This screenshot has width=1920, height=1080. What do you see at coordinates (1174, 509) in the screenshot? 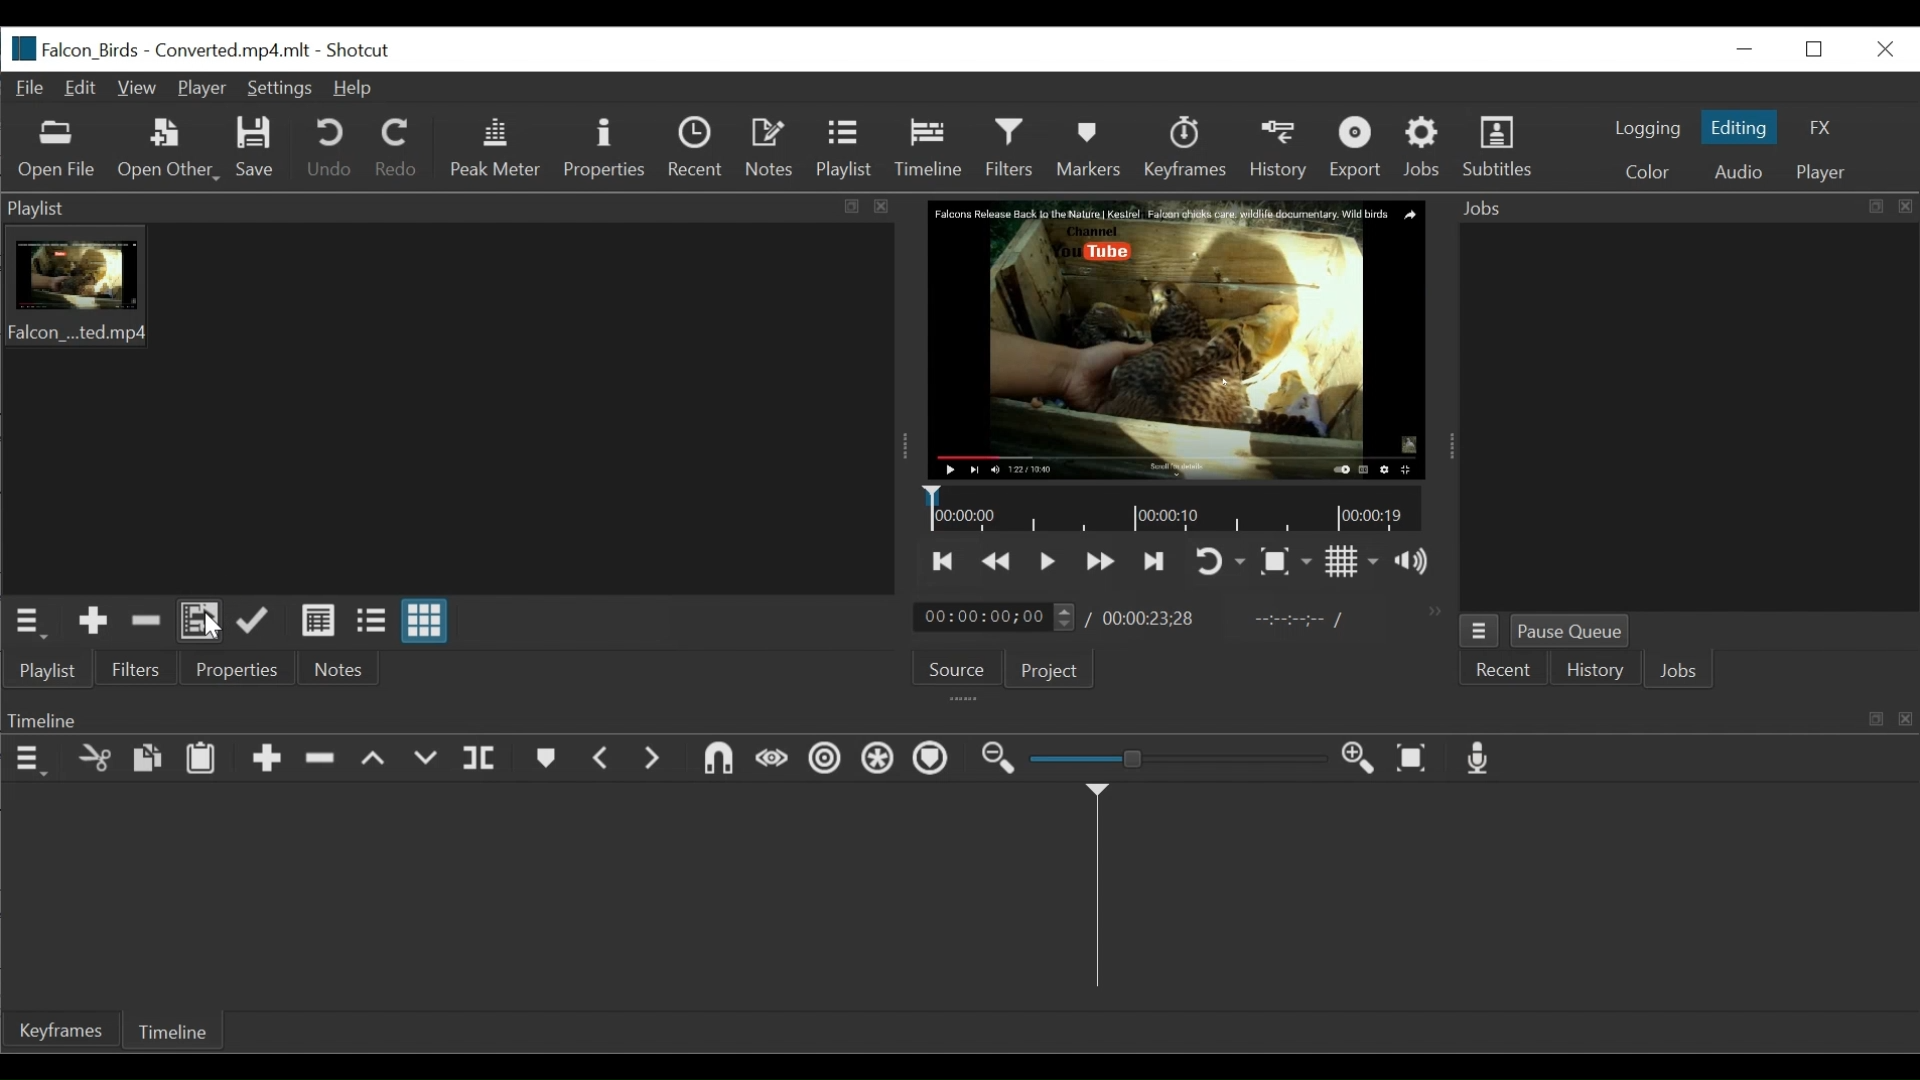
I see `Timelin` at bounding box center [1174, 509].